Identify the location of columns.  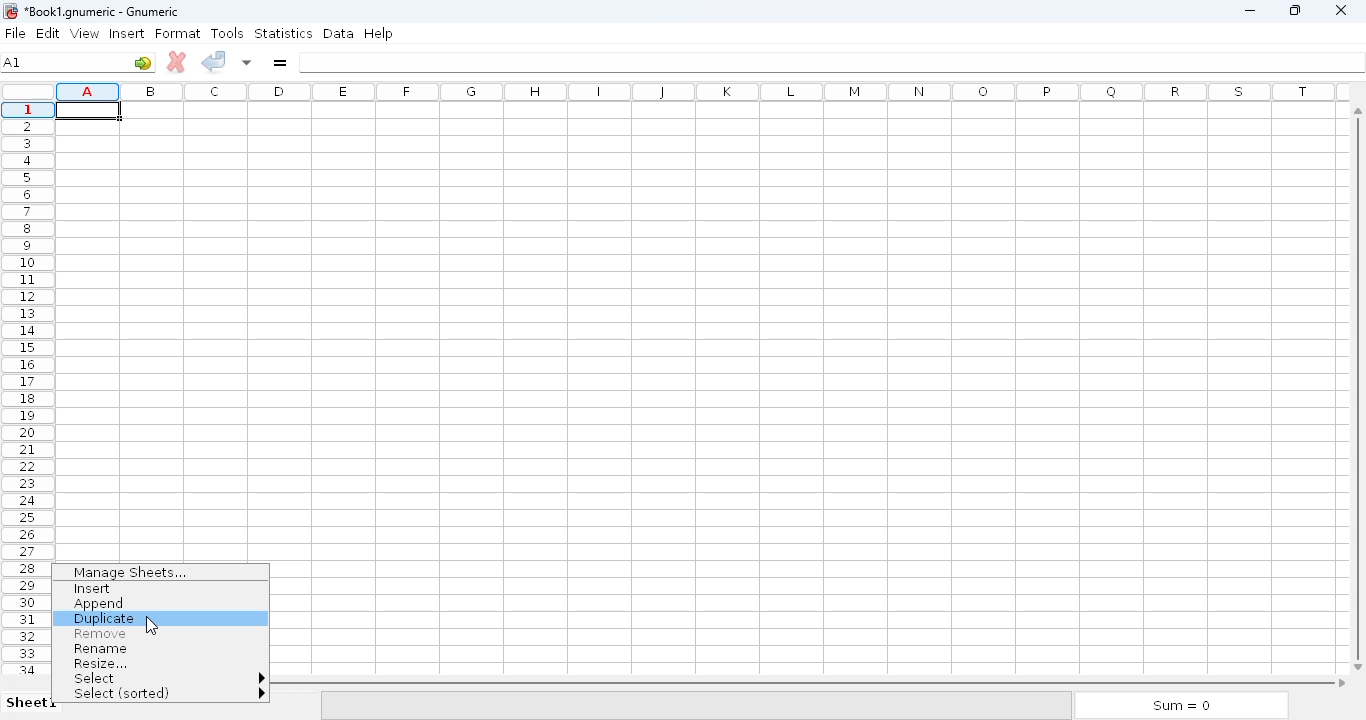
(703, 91).